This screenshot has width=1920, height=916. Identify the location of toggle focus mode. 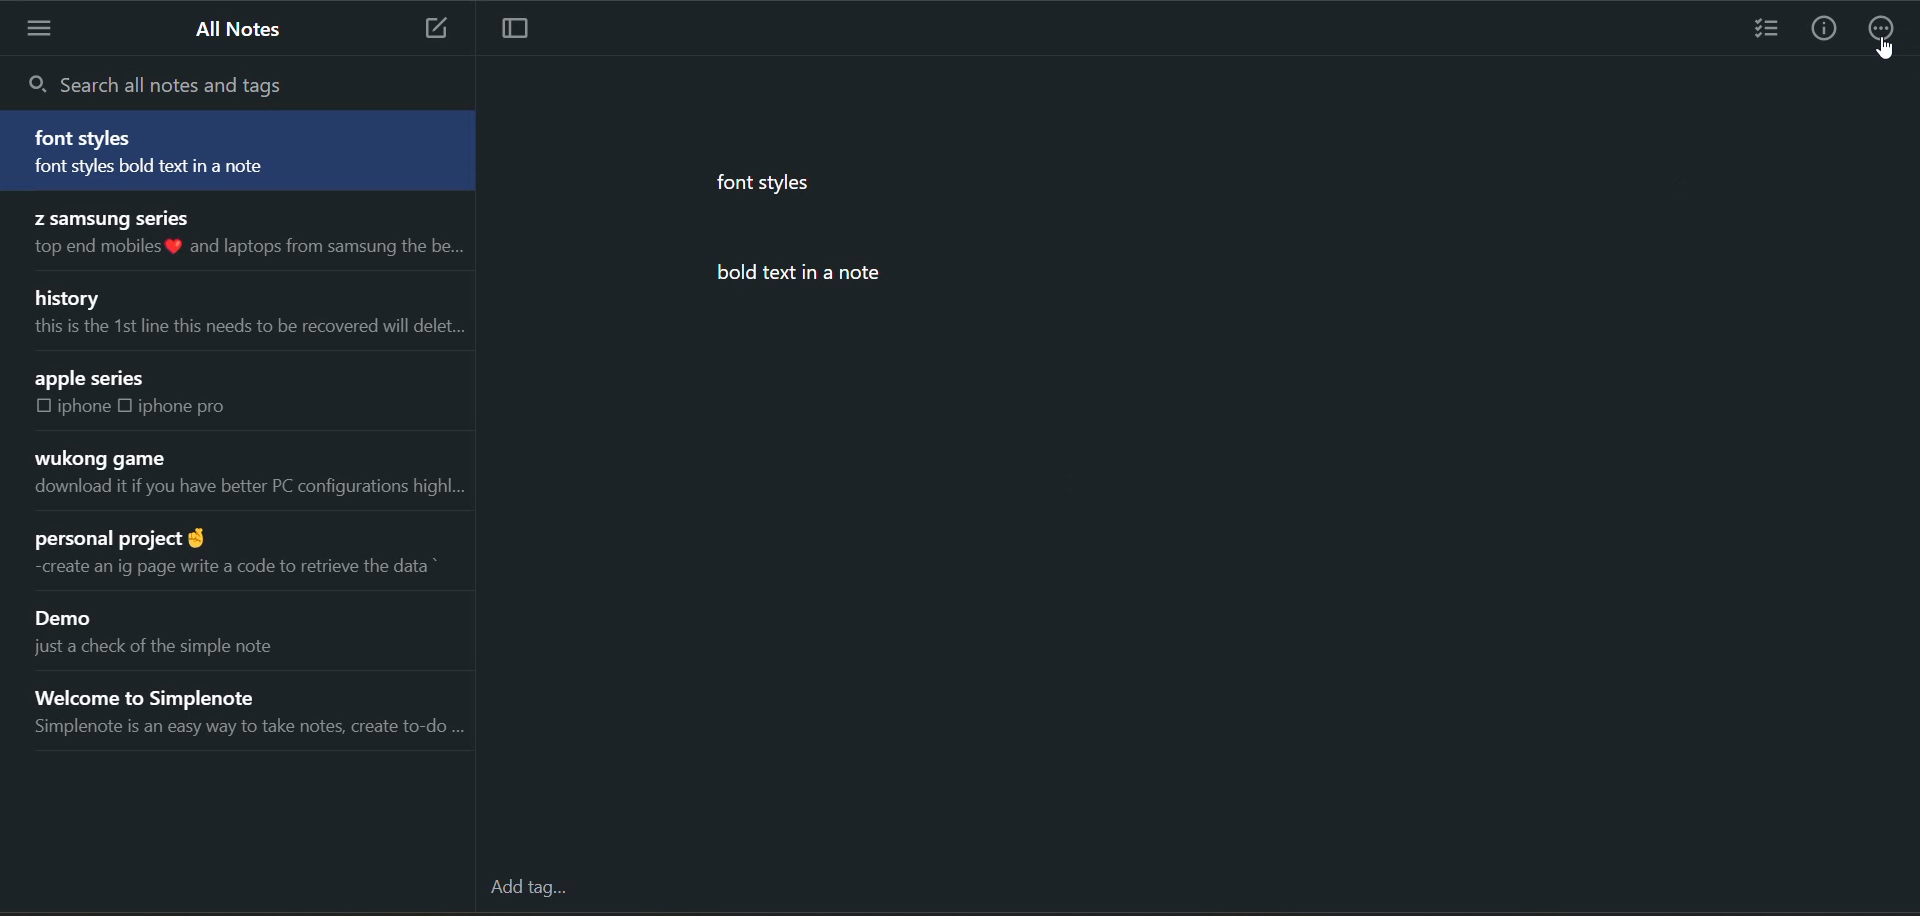
(525, 30).